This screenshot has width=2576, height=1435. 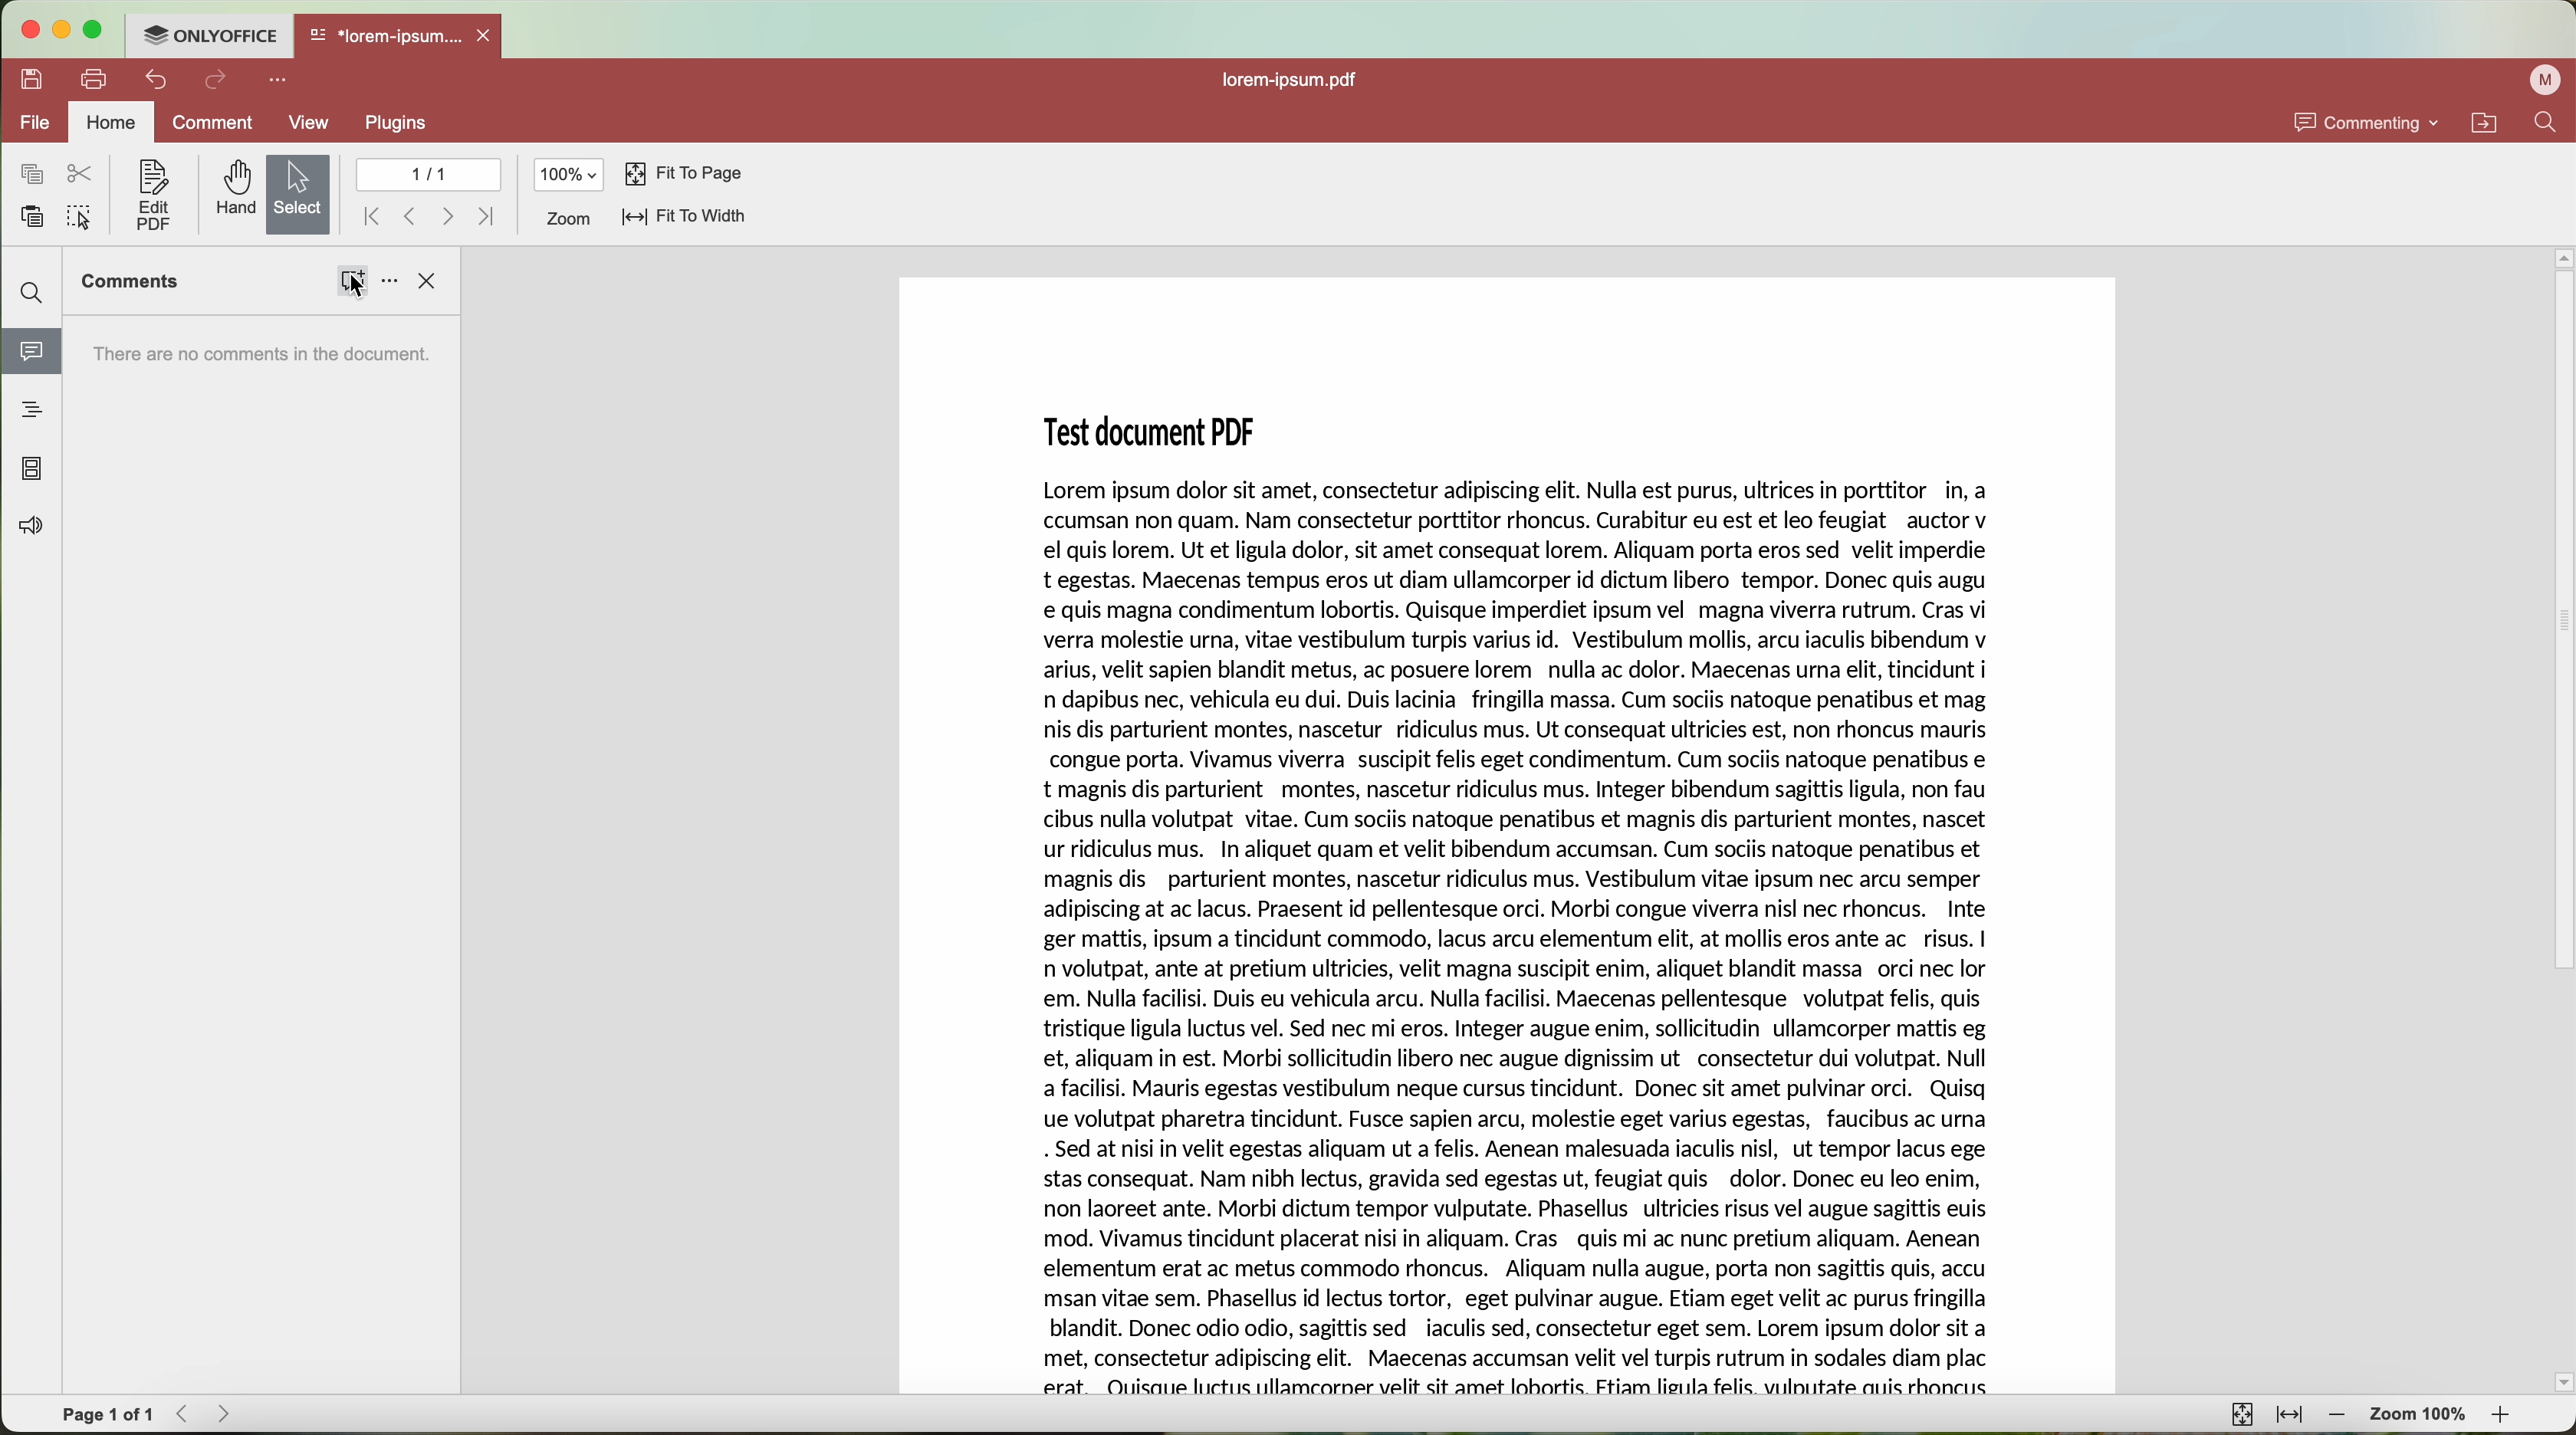 What do you see at coordinates (108, 1412) in the screenshot?
I see `page 1 of 1` at bounding box center [108, 1412].